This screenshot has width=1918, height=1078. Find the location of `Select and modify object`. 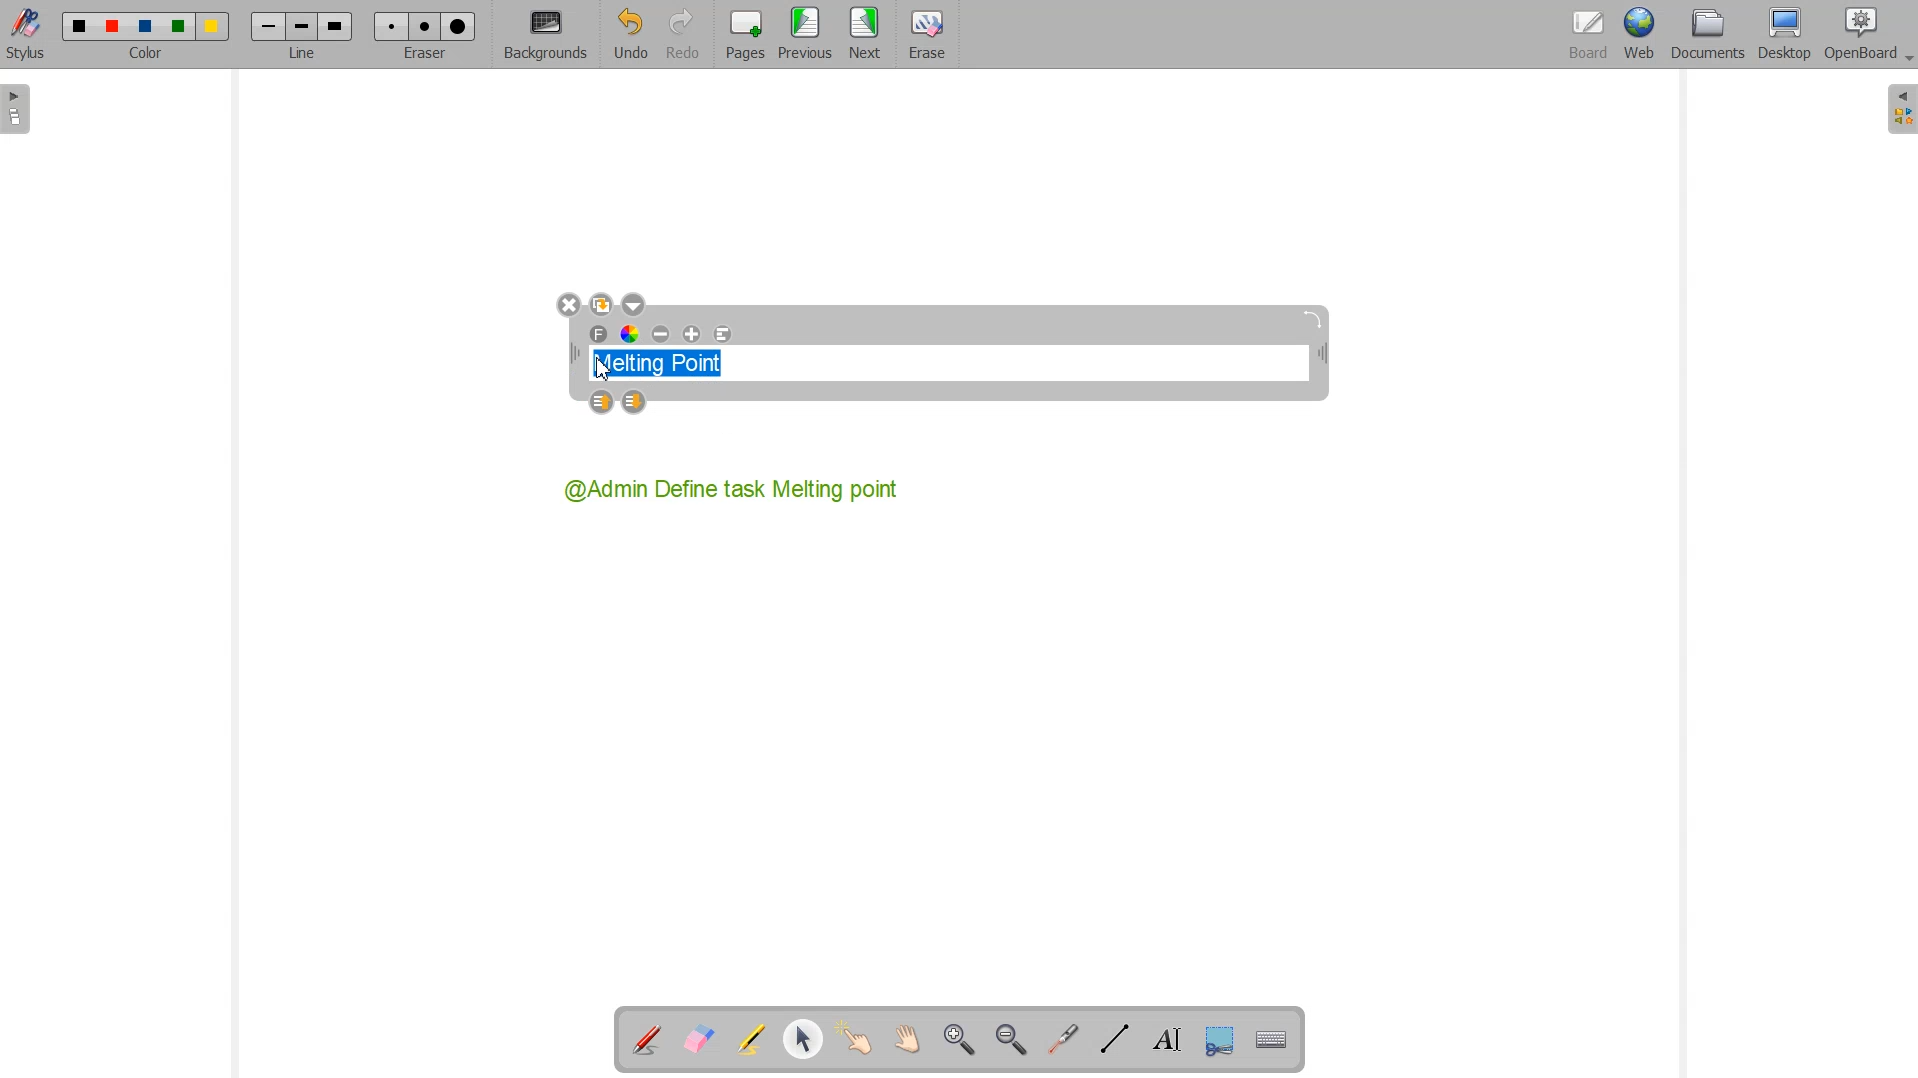

Select and modify object is located at coordinates (804, 1040).